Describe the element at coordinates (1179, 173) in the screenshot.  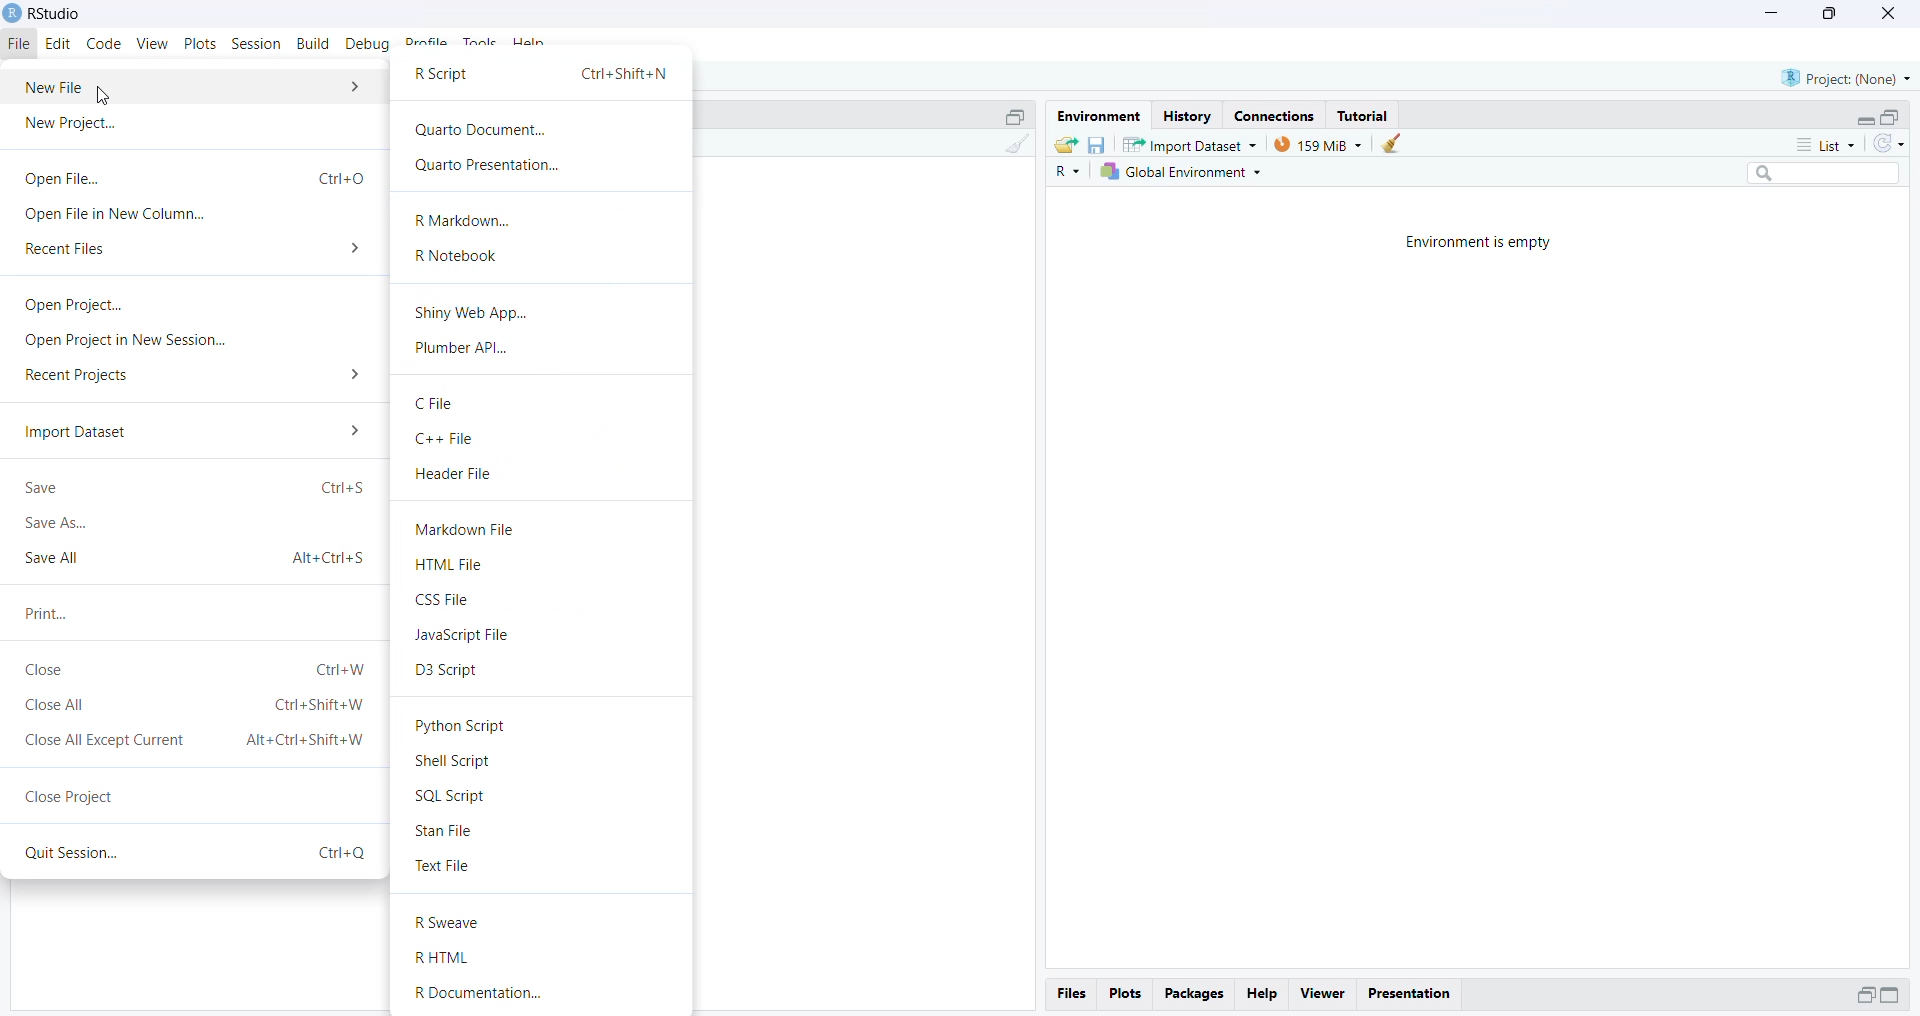
I see `global environment` at that location.